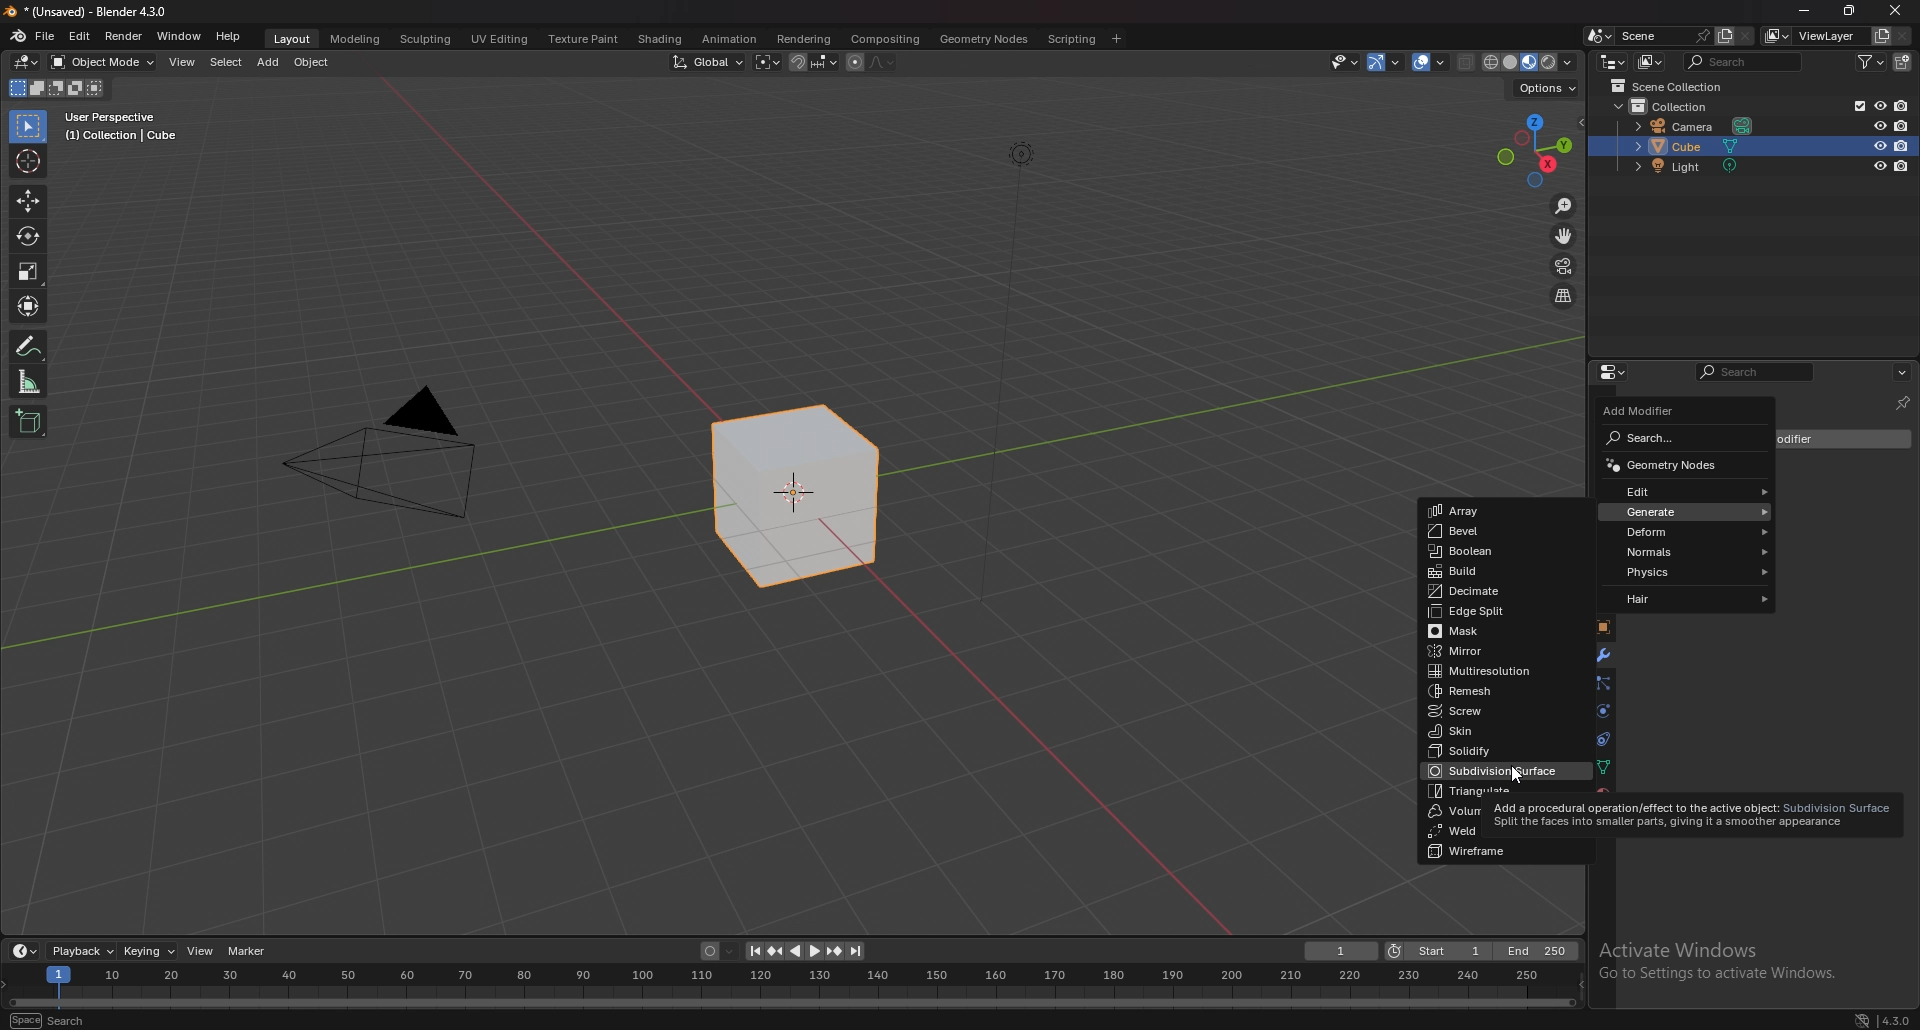 This screenshot has width=1920, height=1030. Describe the element at coordinates (1116, 39) in the screenshot. I see `add workspace` at that location.